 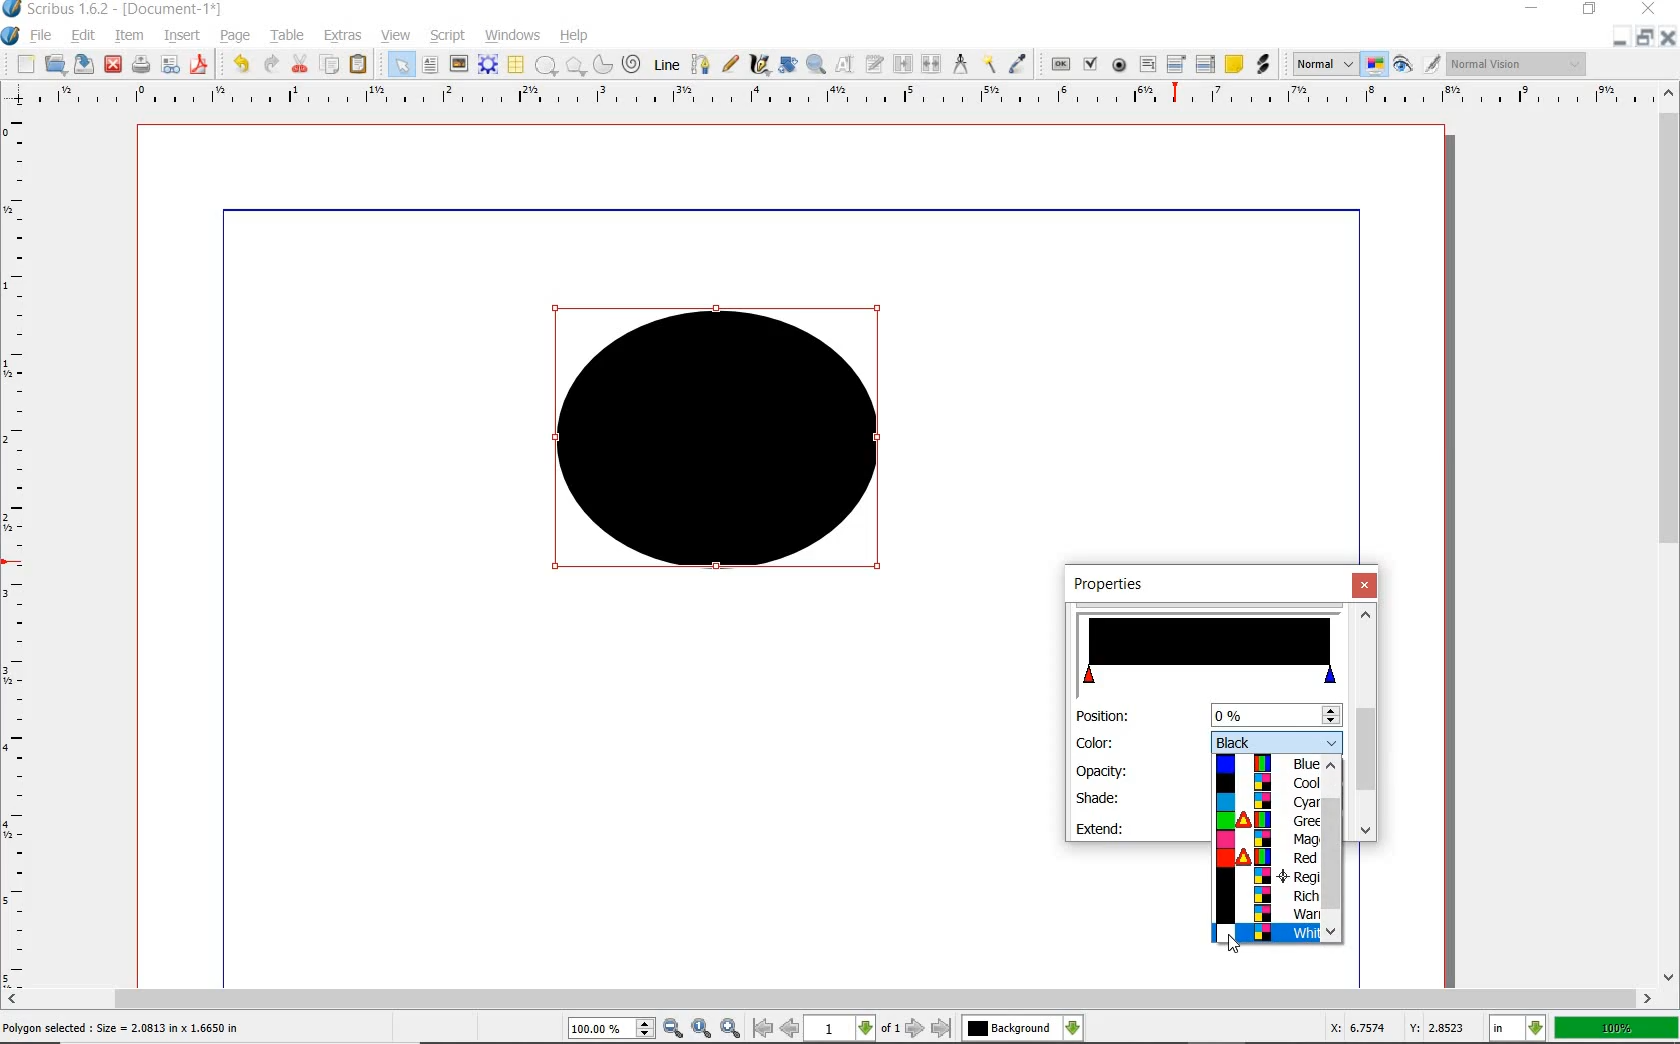 What do you see at coordinates (396, 34) in the screenshot?
I see `VIEW` at bounding box center [396, 34].